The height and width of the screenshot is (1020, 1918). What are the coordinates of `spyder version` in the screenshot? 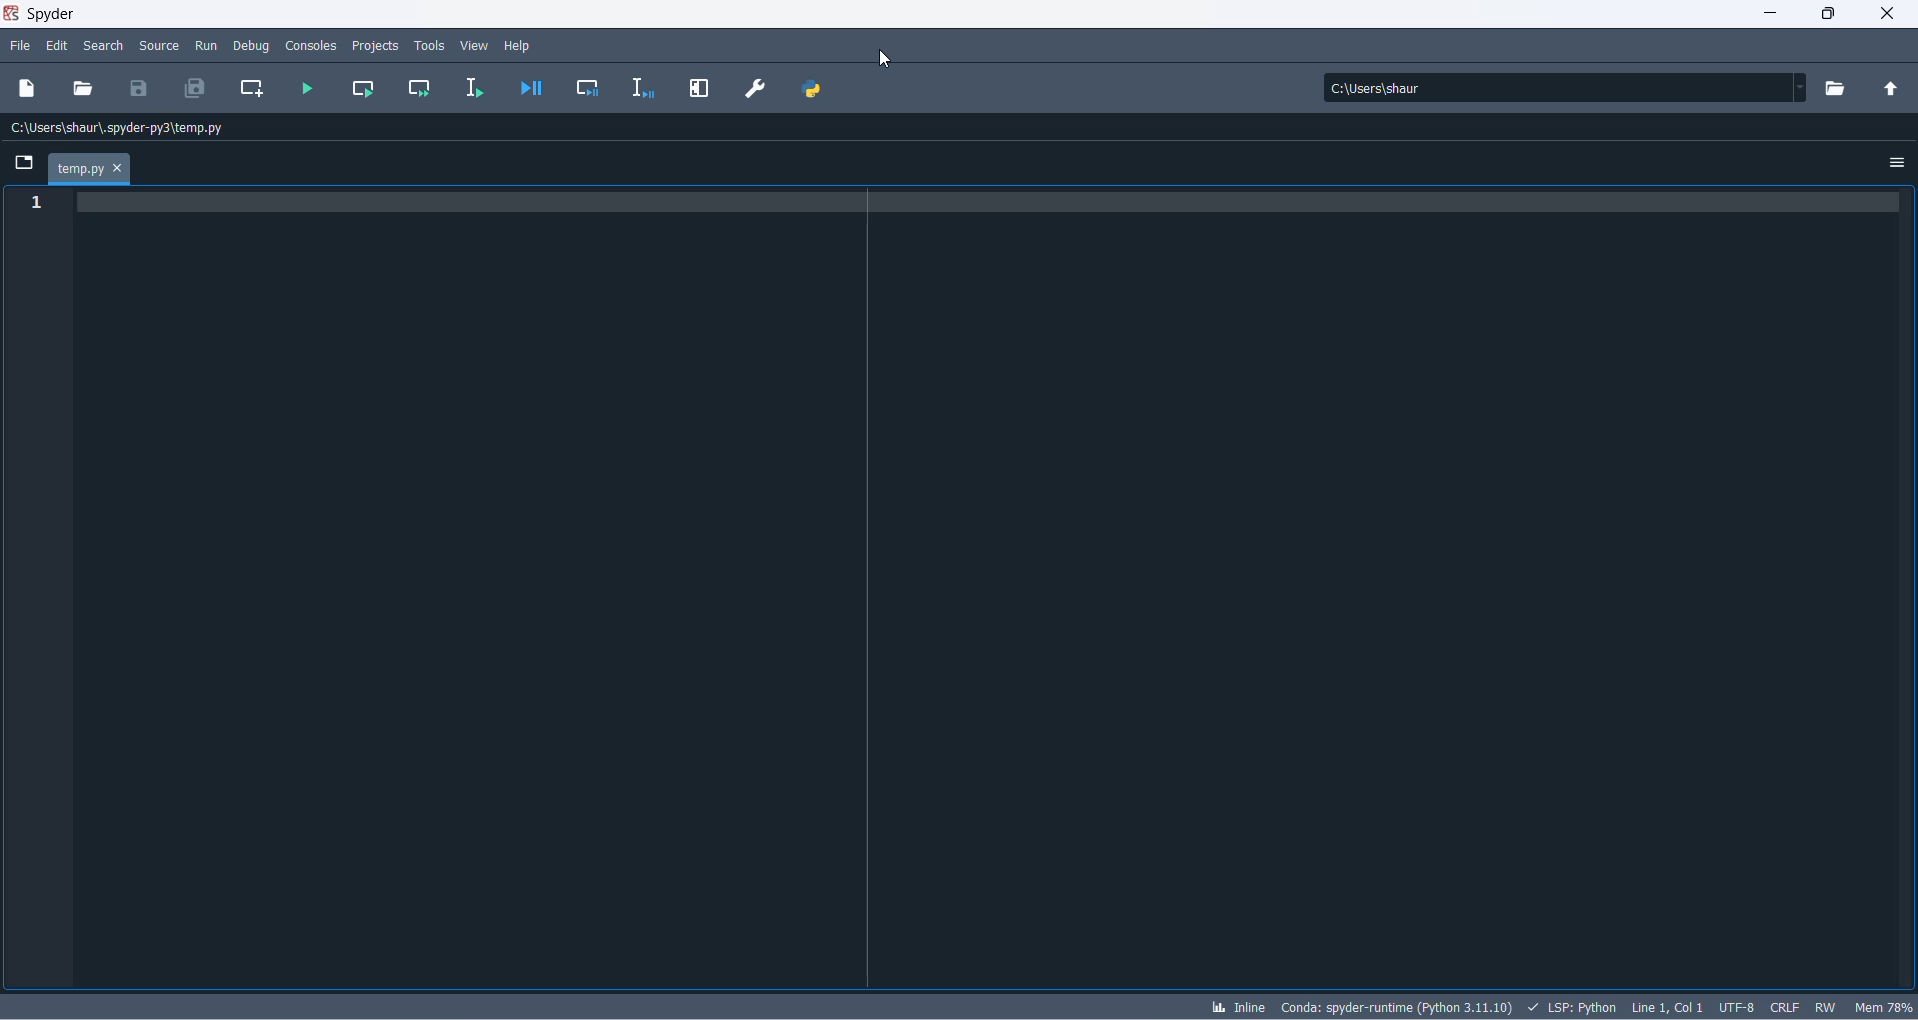 It's located at (1400, 1004).